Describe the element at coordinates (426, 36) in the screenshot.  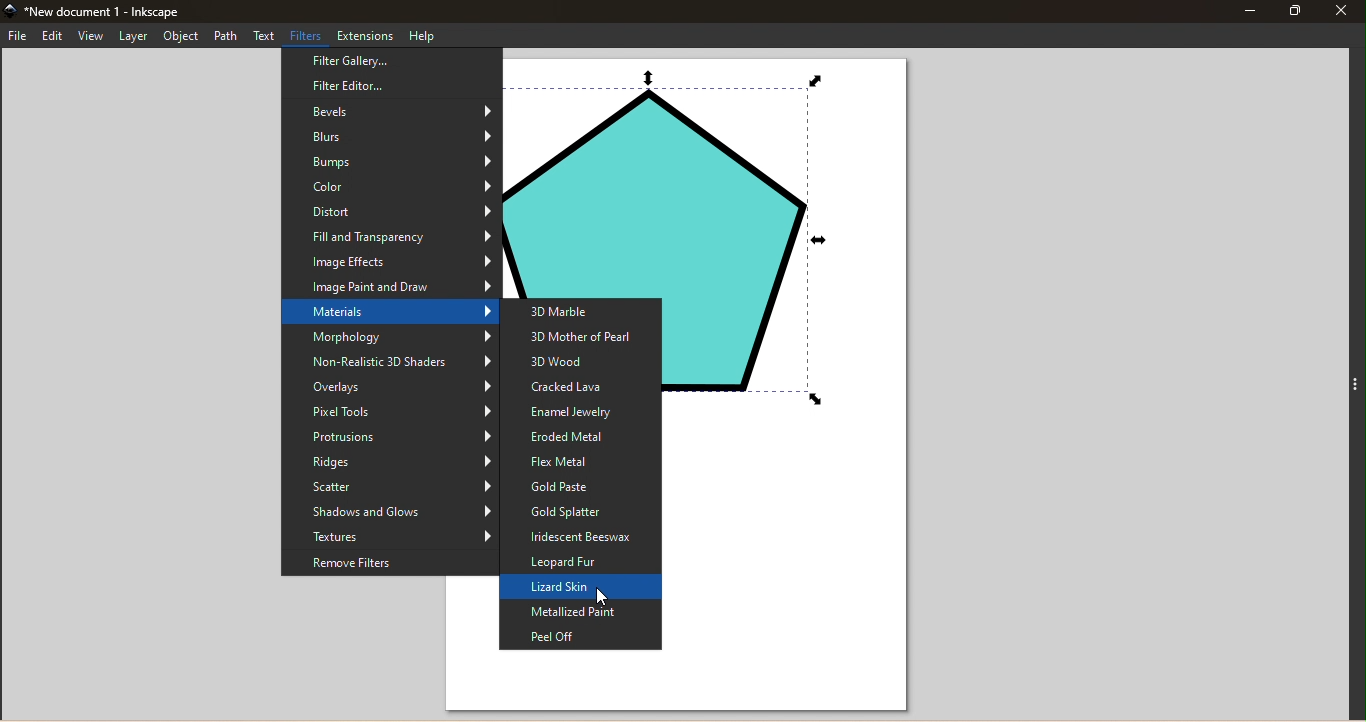
I see `Help` at that location.